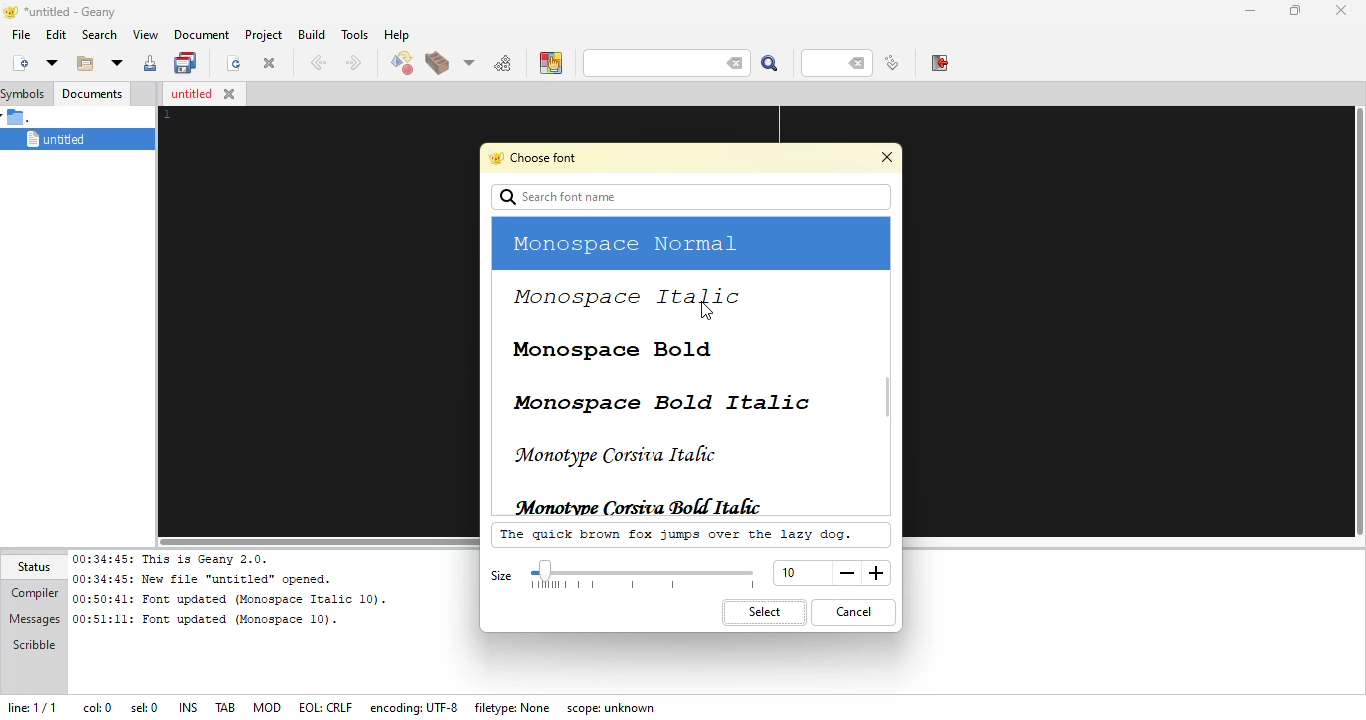 This screenshot has width=1366, height=720. Describe the element at coordinates (640, 504) in the screenshot. I see `monotype corsiva bold italic` at that location.